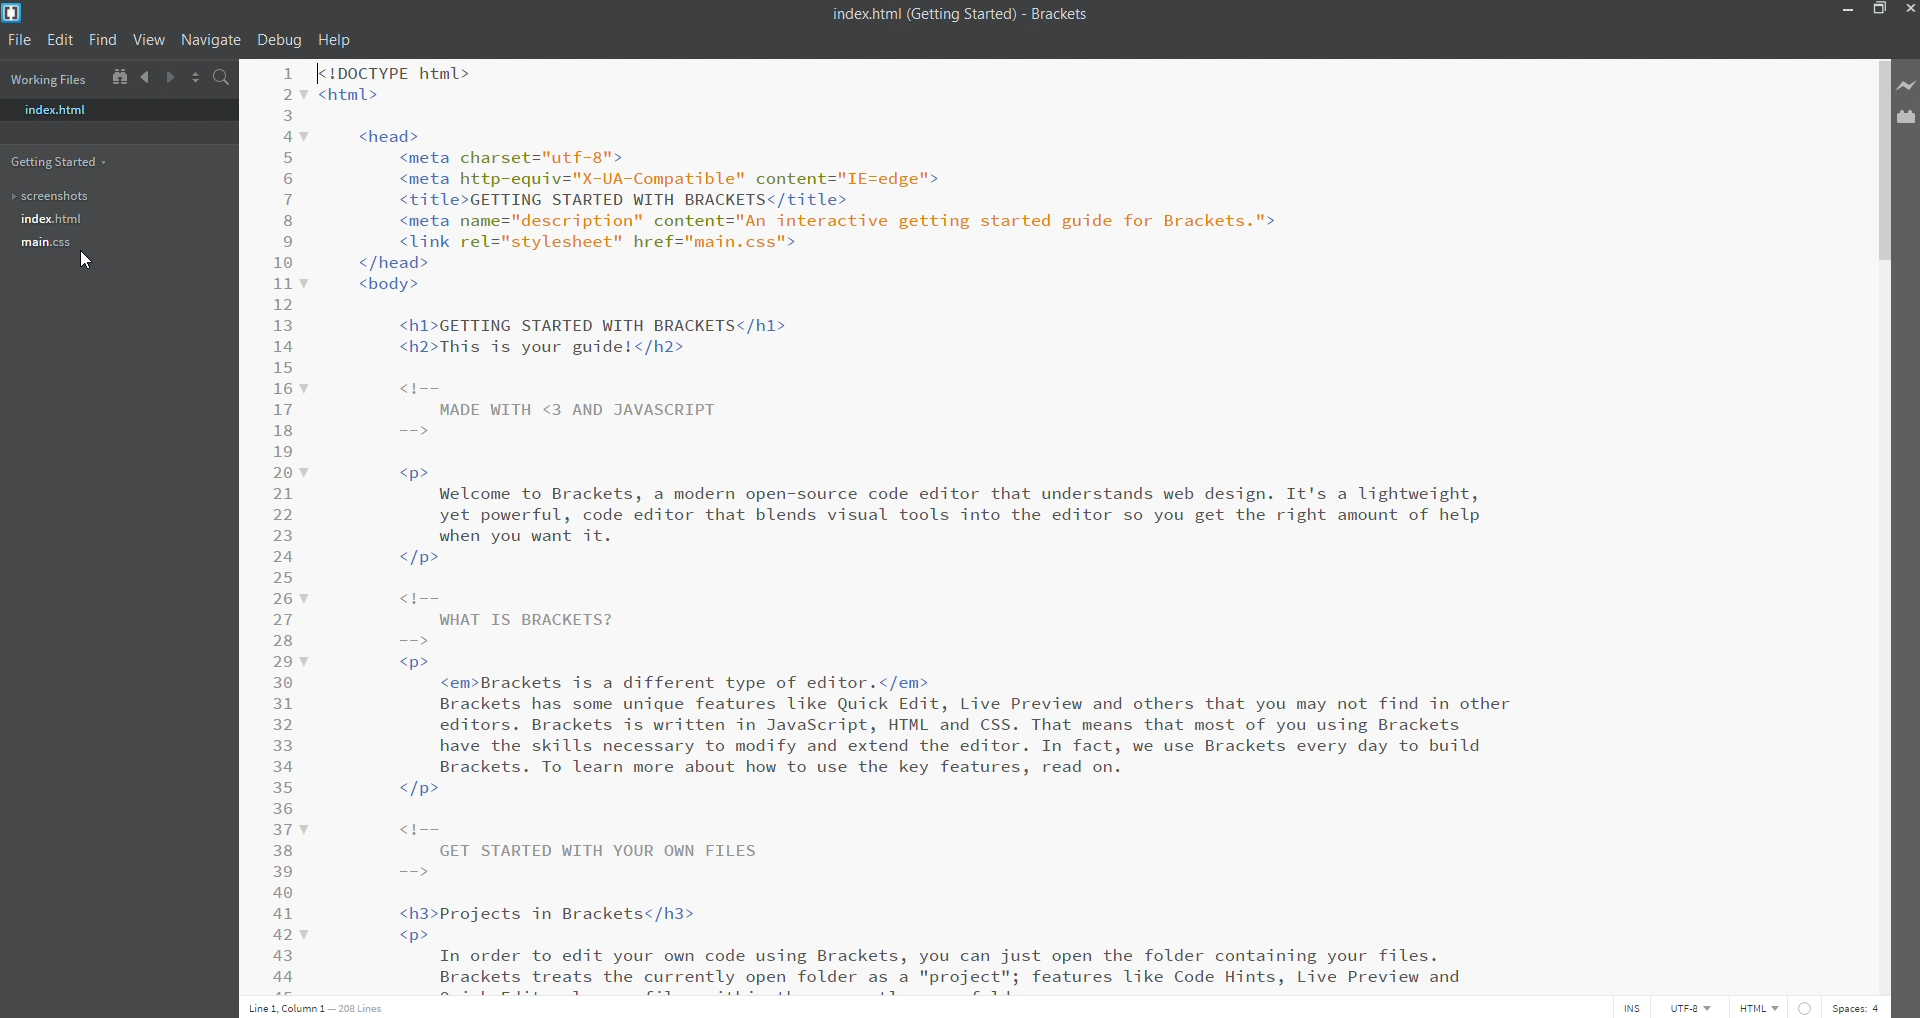 The image size is (1920, 1018). Describe the element at coordinates (213, 39) in the screenshot. I see `navigate` at that location.